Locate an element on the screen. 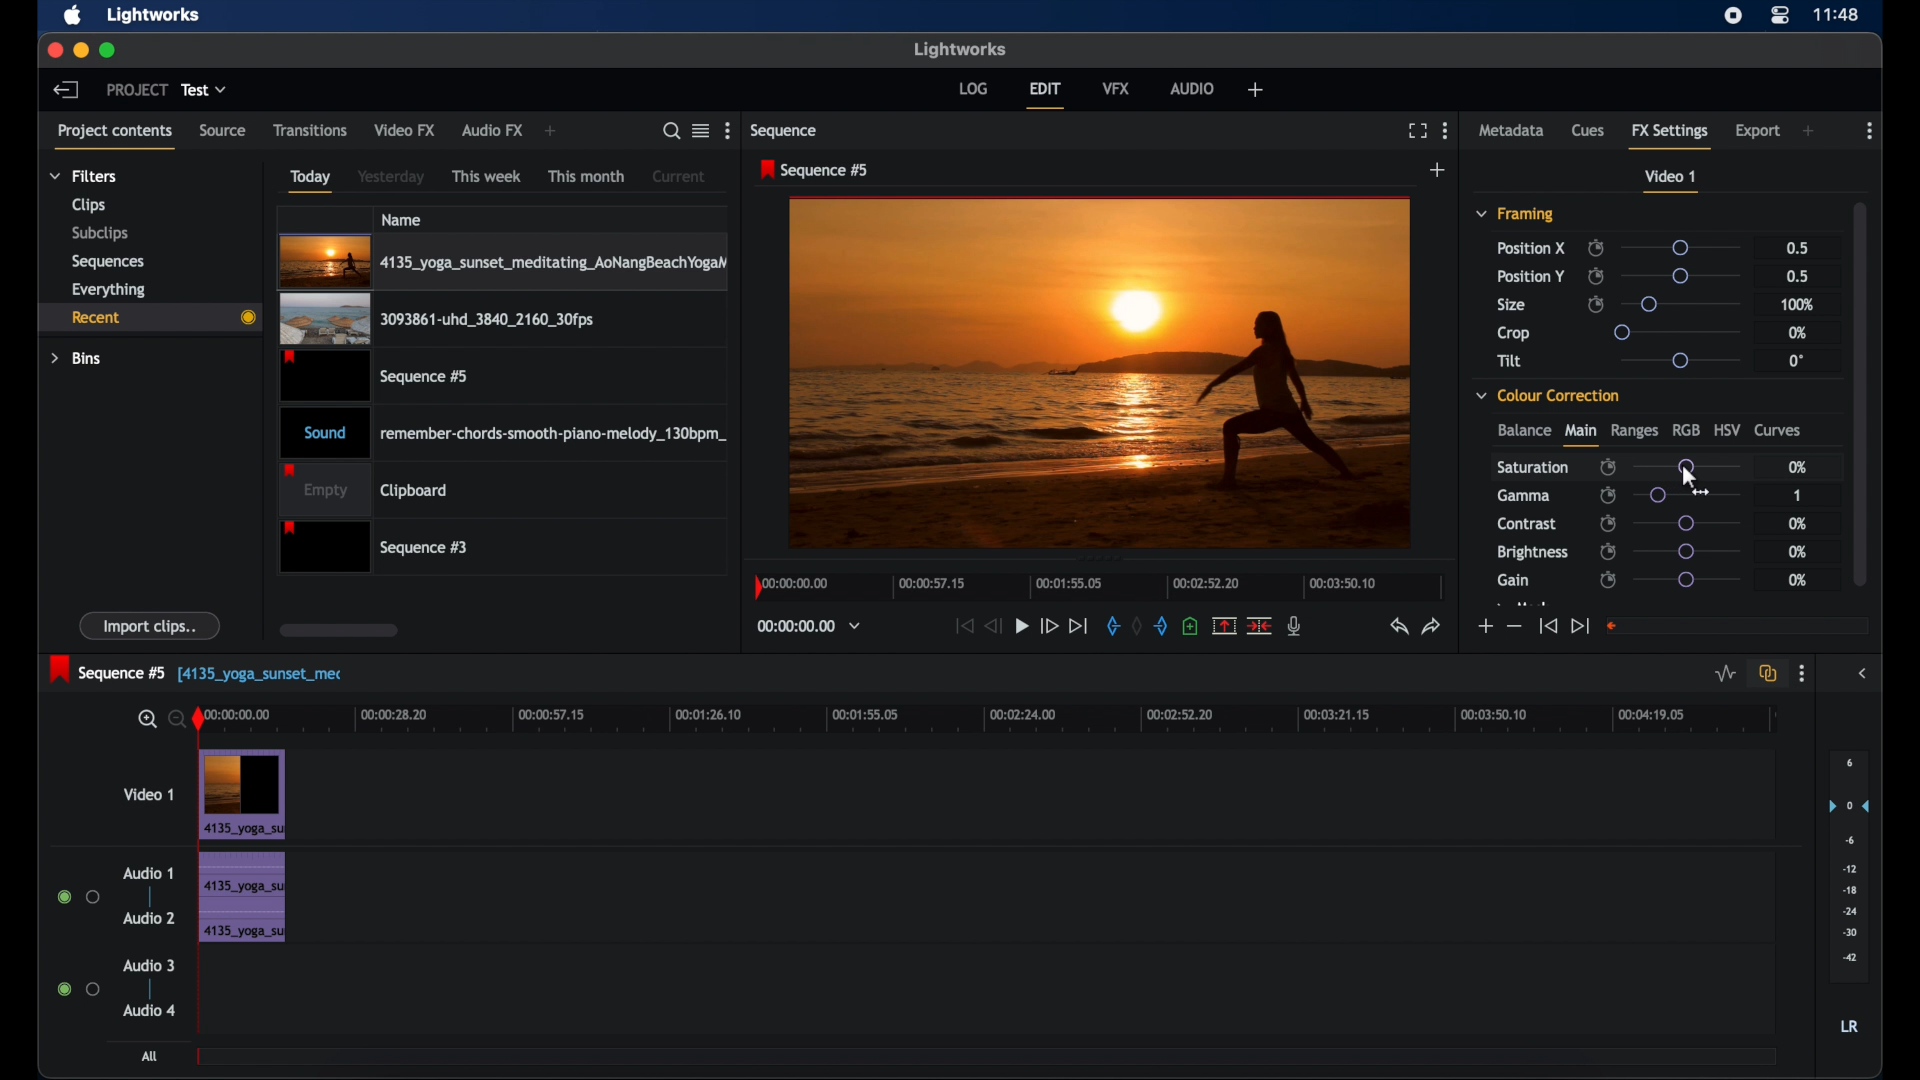 This screenshot has width=1920, height=1080. today is located at coordinates (310, 180).